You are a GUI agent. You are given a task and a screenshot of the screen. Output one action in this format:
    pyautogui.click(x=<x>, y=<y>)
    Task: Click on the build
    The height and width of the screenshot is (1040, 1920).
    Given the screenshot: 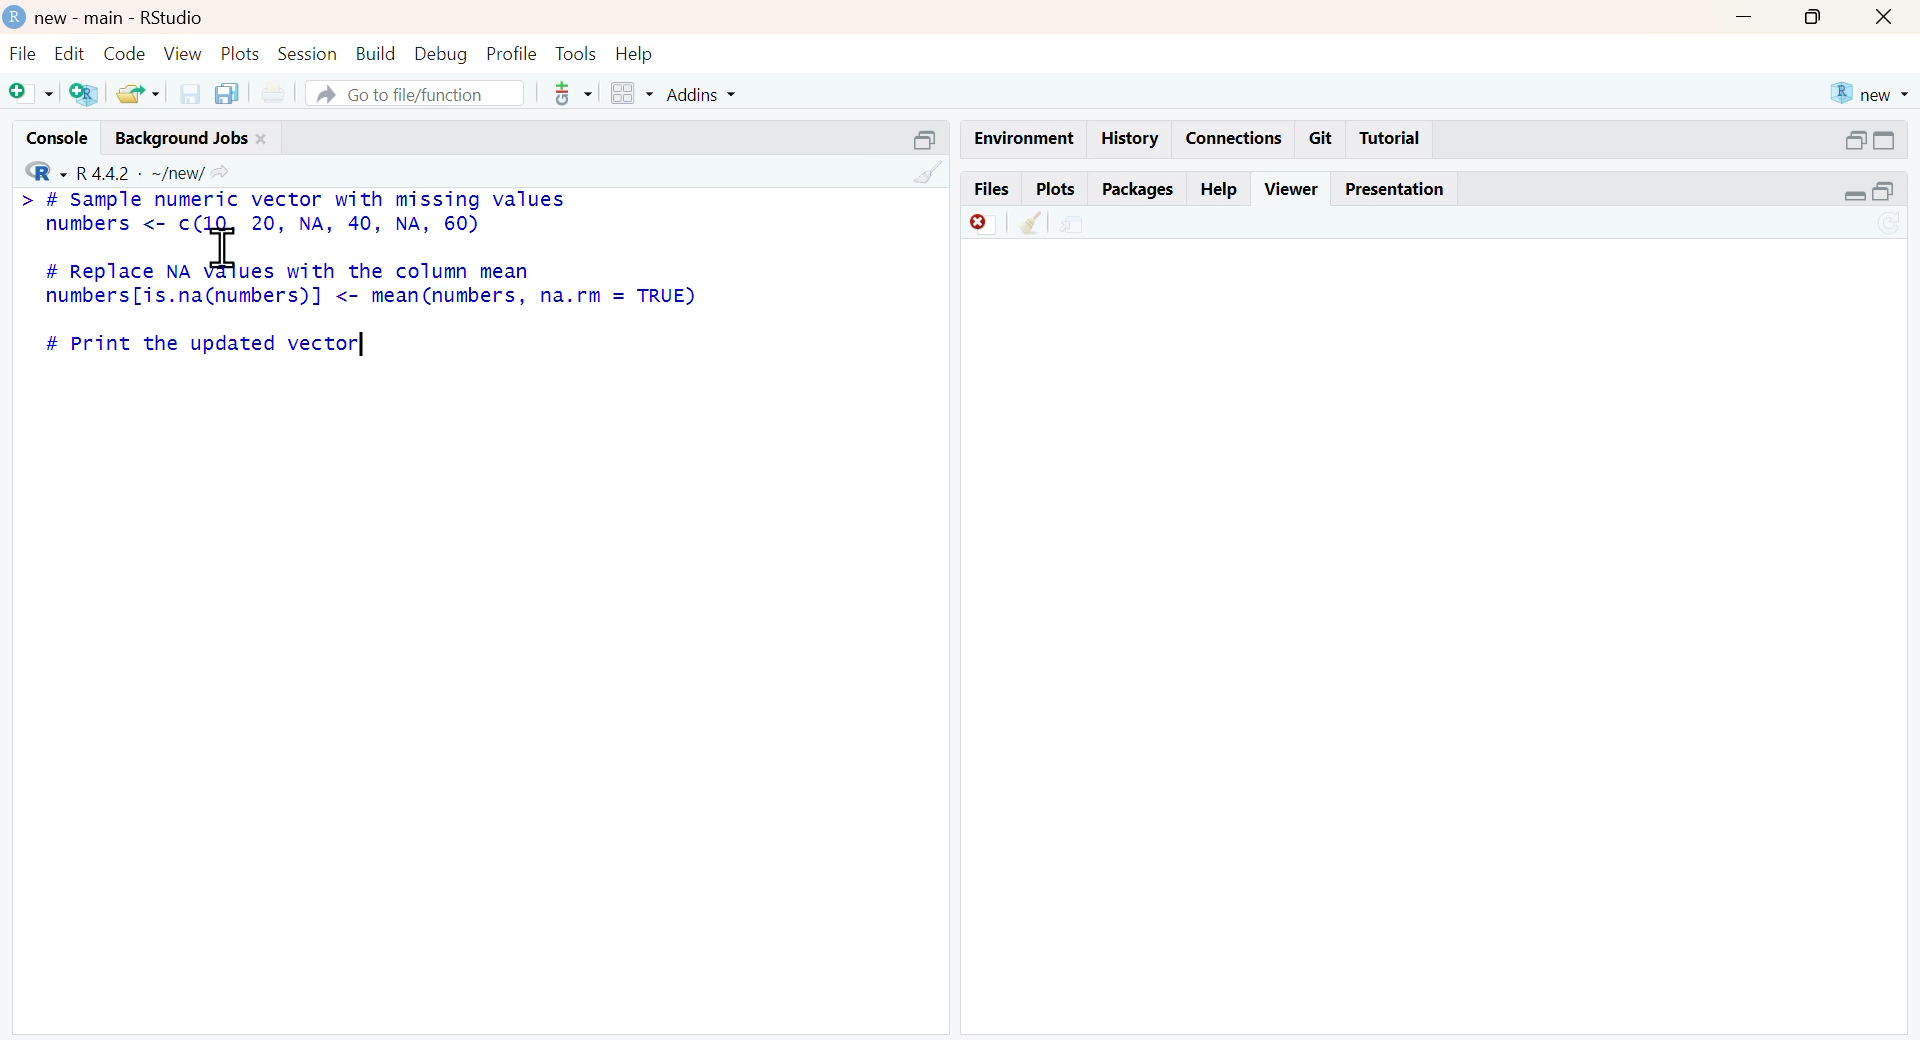 What is the action you would take?
    pyautogui.click(x=377, y=53)
    